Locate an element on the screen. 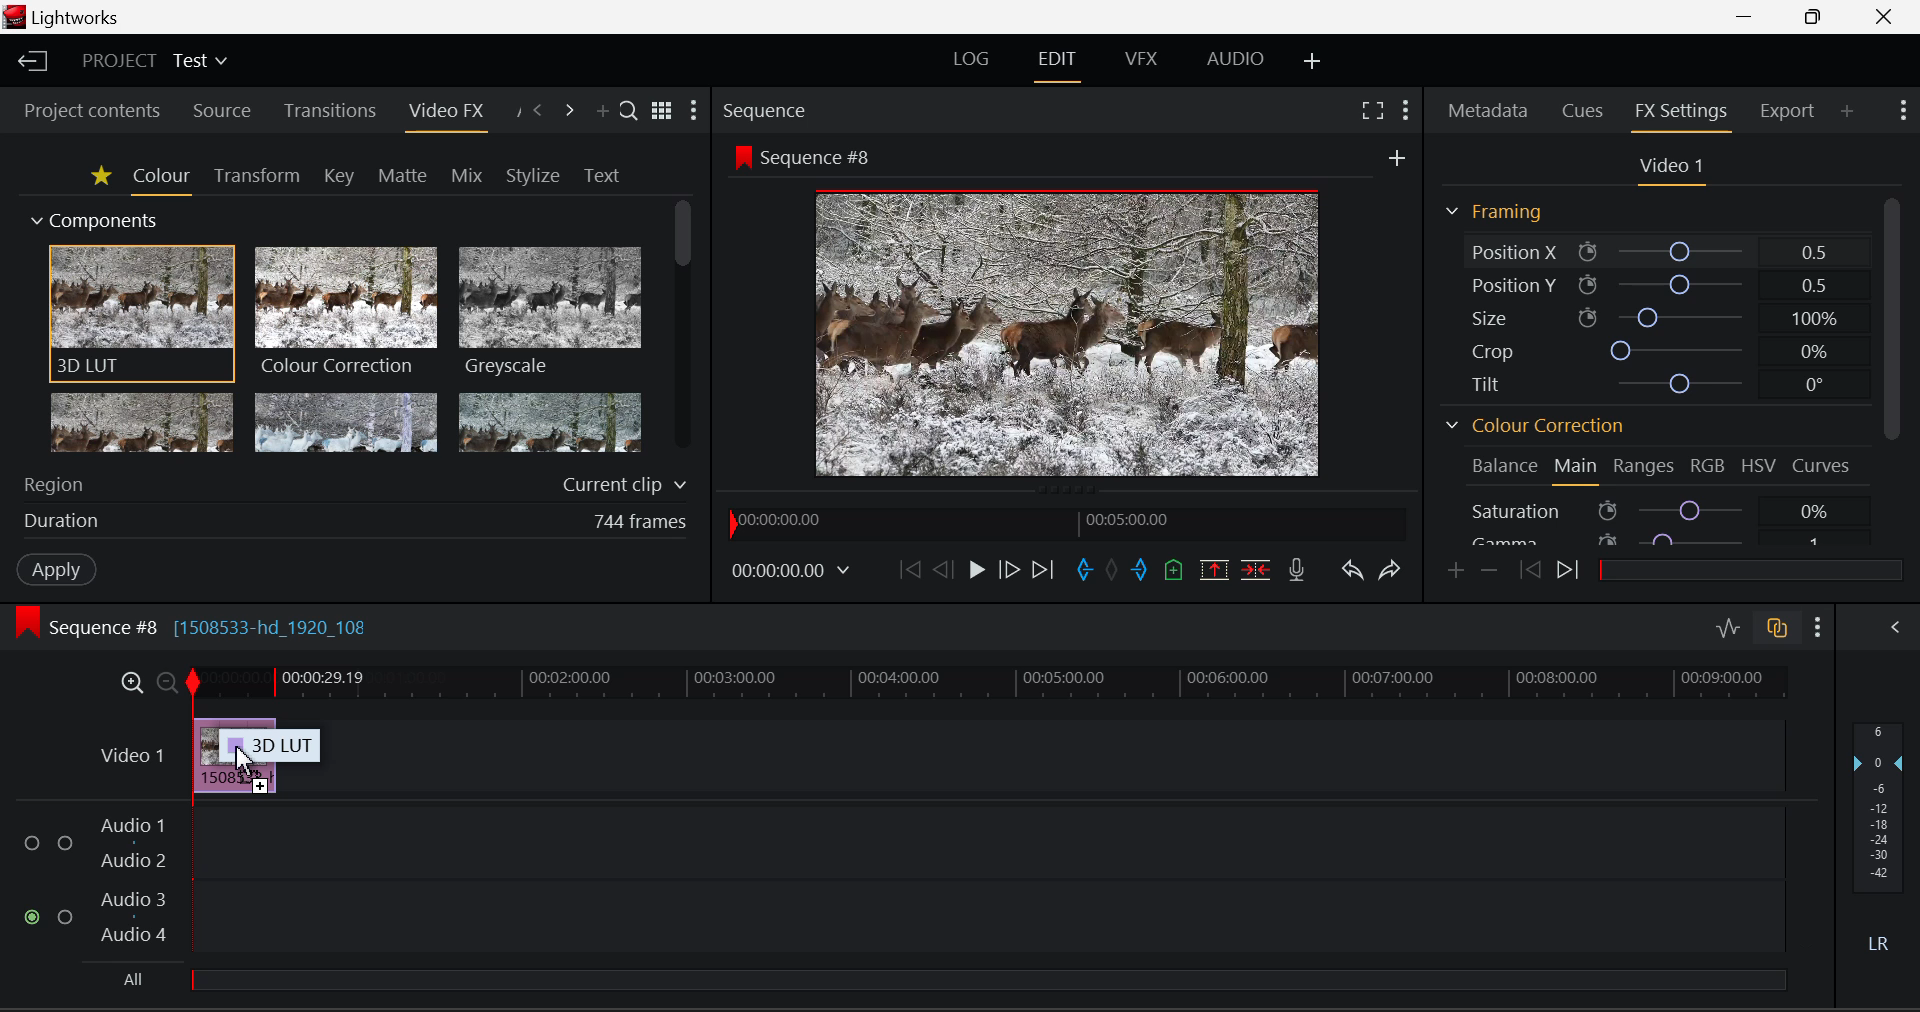 This screenshot has height=1012, width=1920. Add Panel is located at coordinates (602, 108).